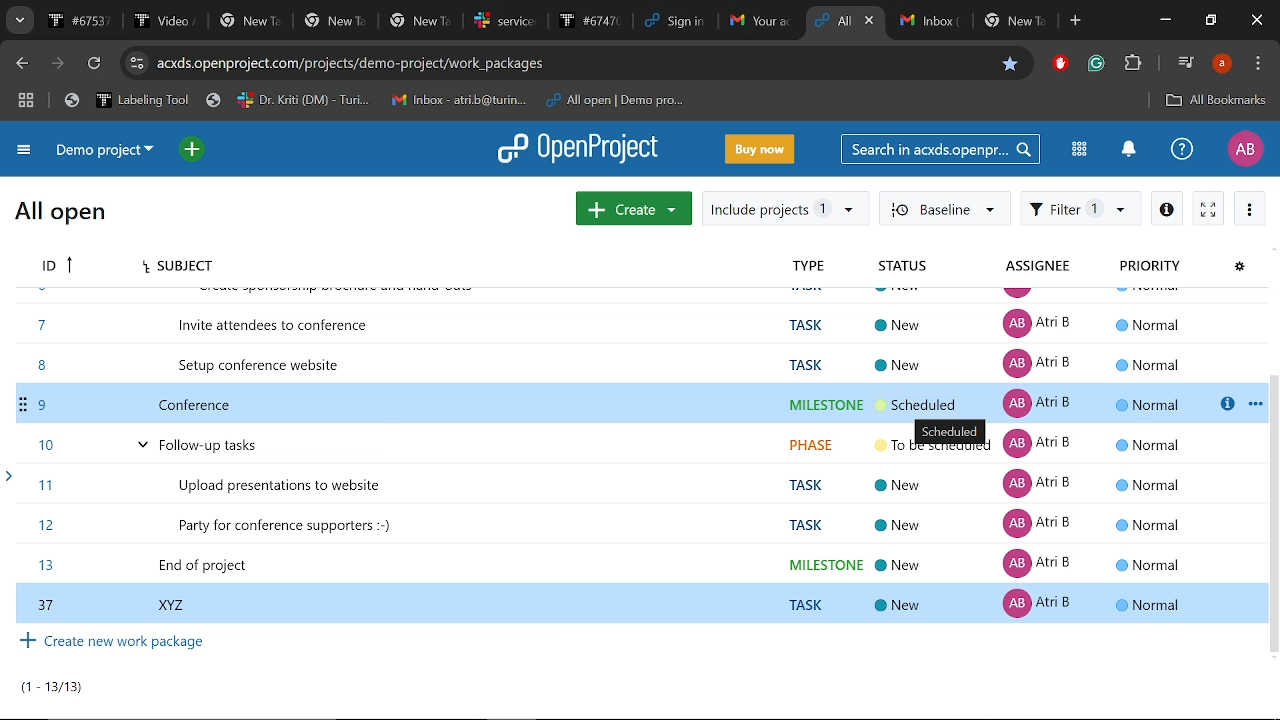 The width and height of the screenshot is (1280, 720). Describe the element at coordinates (1212, 103) in the screenshot. I see `All bookmarks` at that location.